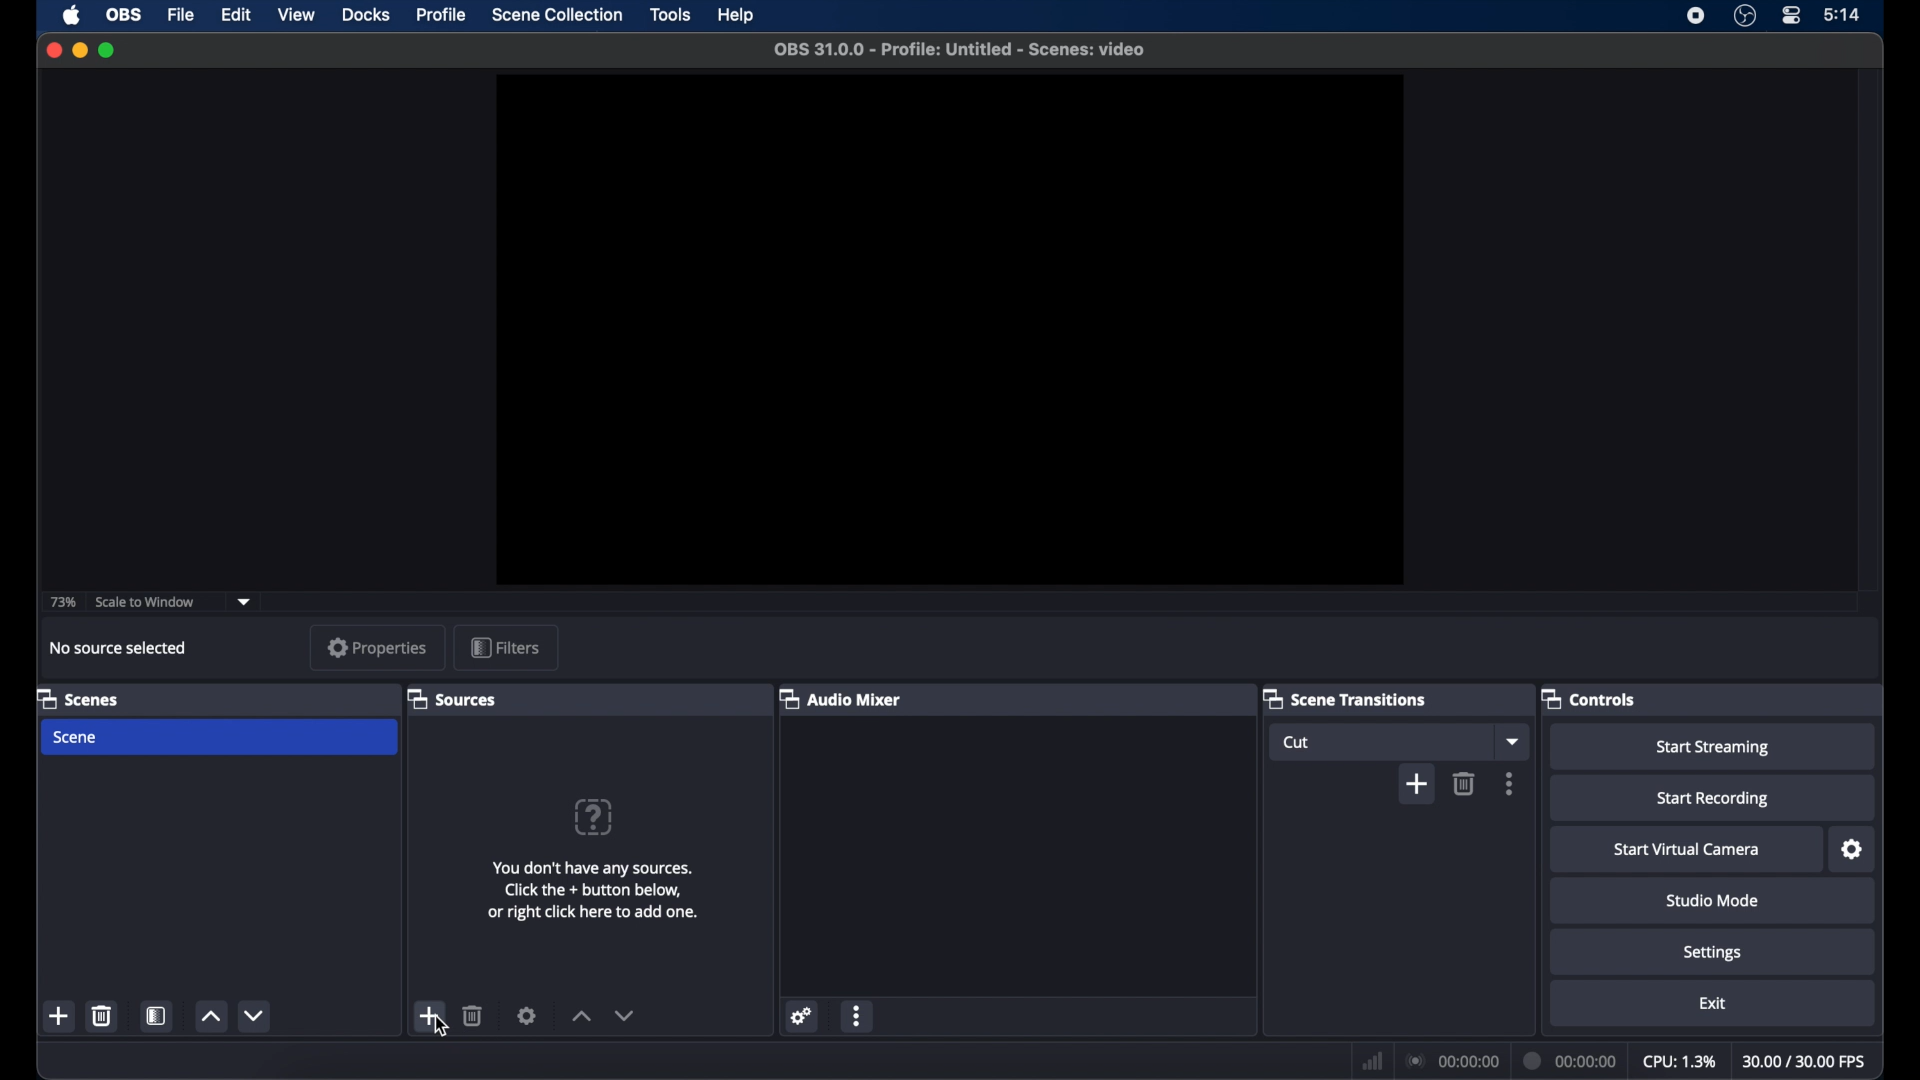 The height and width of the screenshot is (1080, 1920). I want to click on start streaming, so click(1714, 748).